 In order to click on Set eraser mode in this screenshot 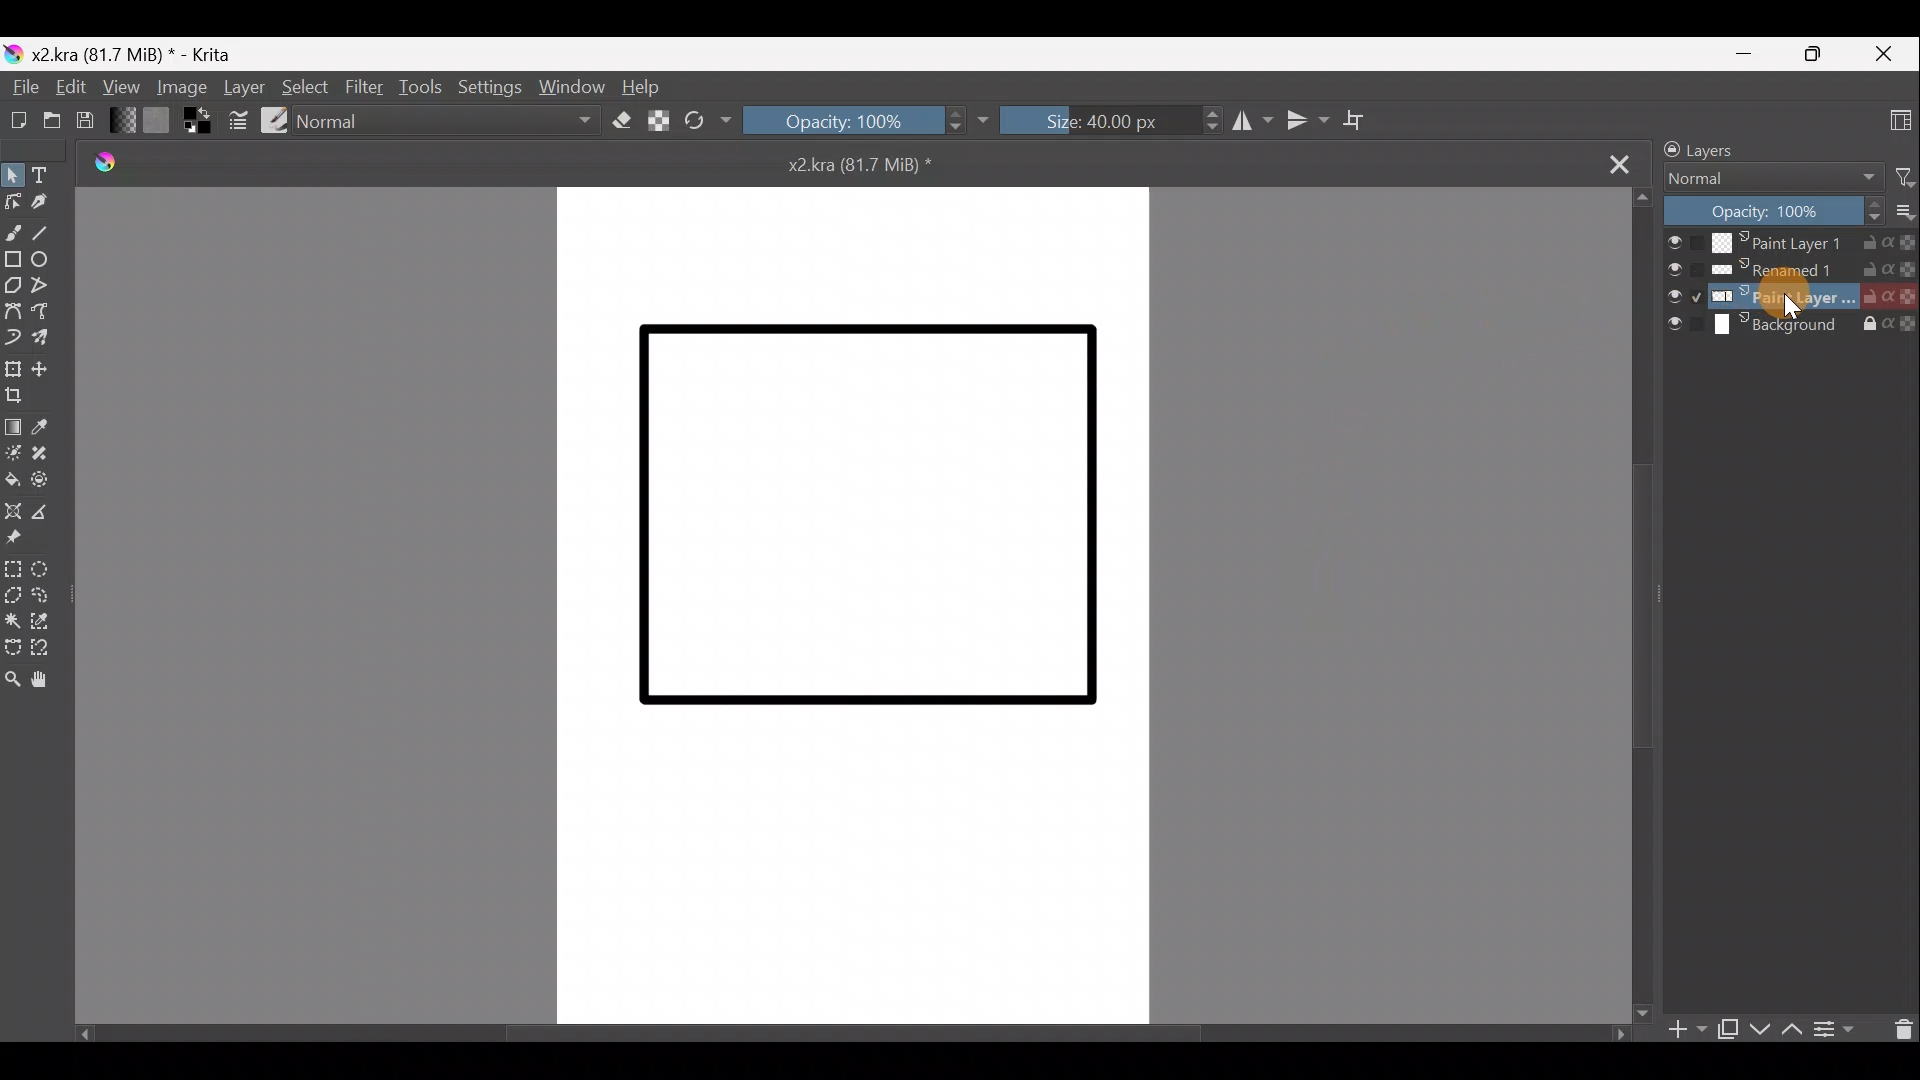, I will do `click(623, 119)`.